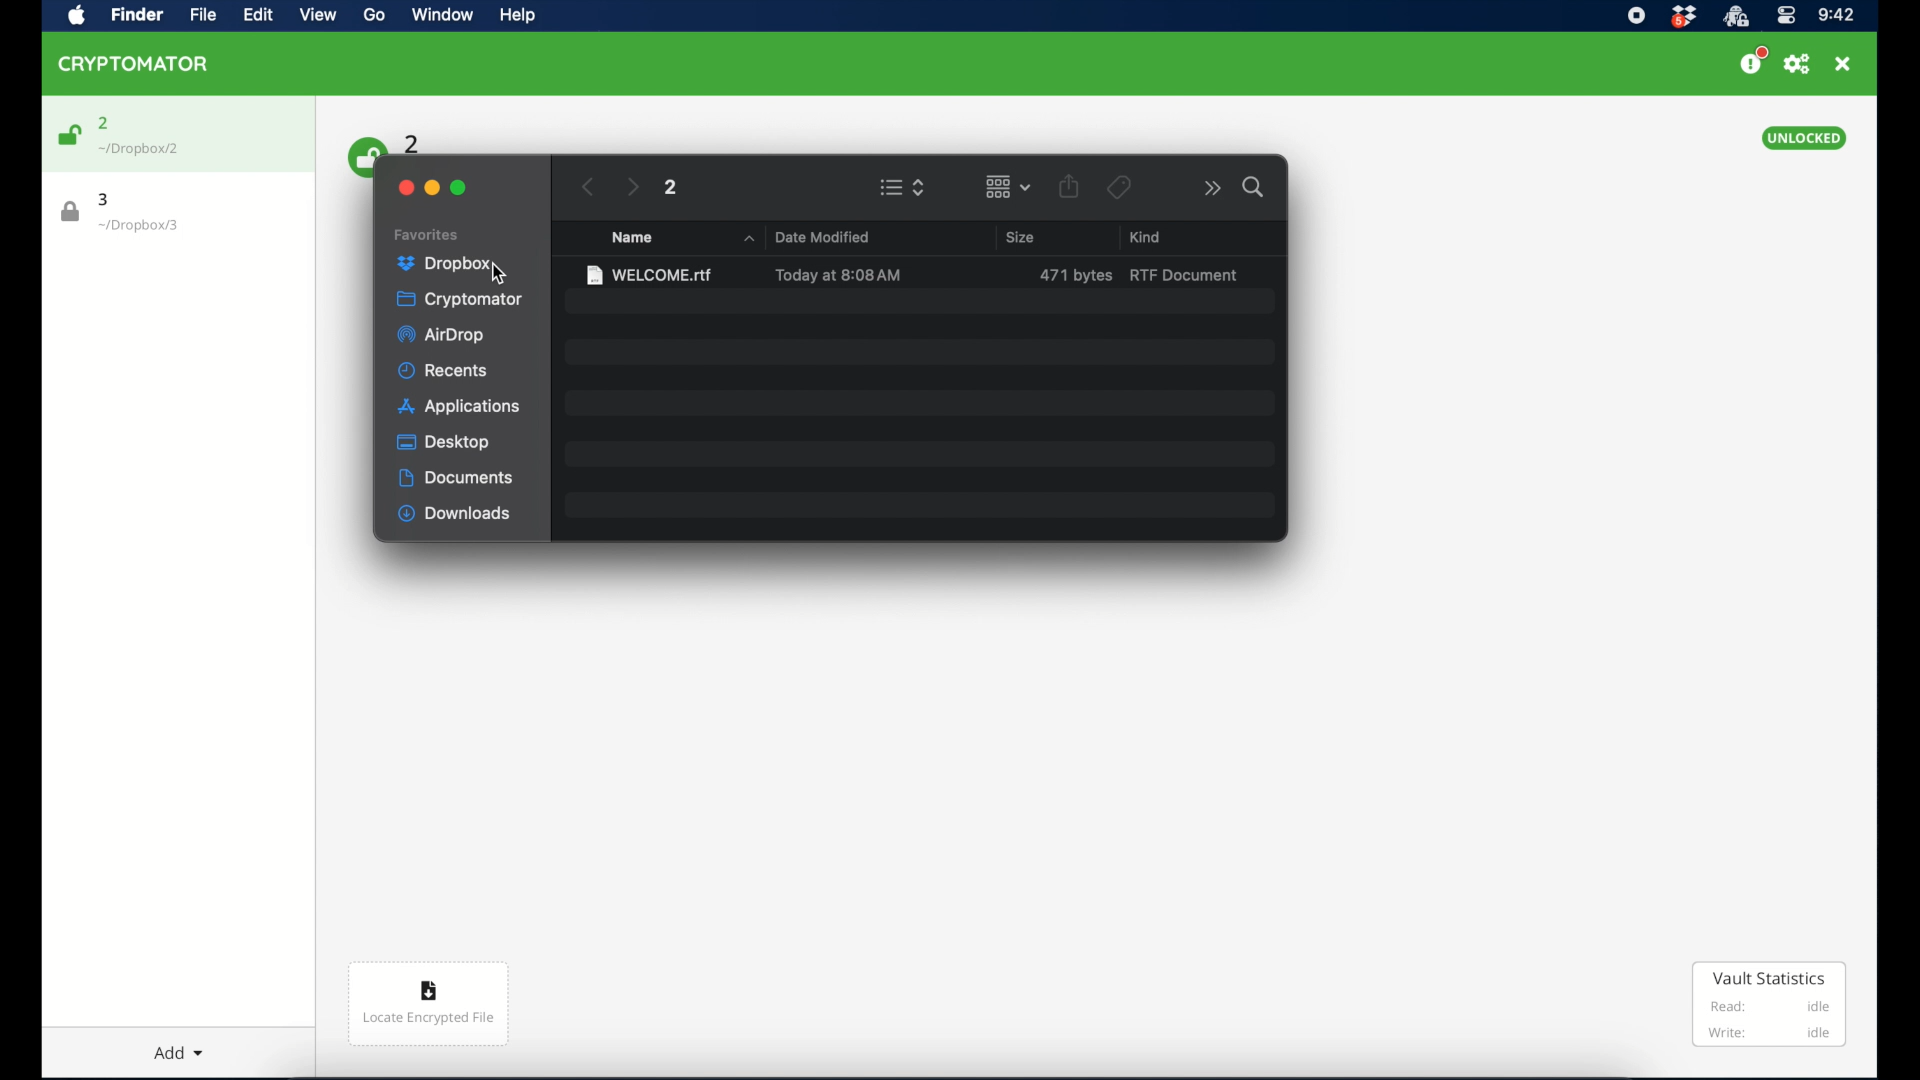 This screenshot has height=1080, width=1920. What do you see at coordinates (257, 14) in the screenshot?
I see `edit` at bounding box center [257, 14].